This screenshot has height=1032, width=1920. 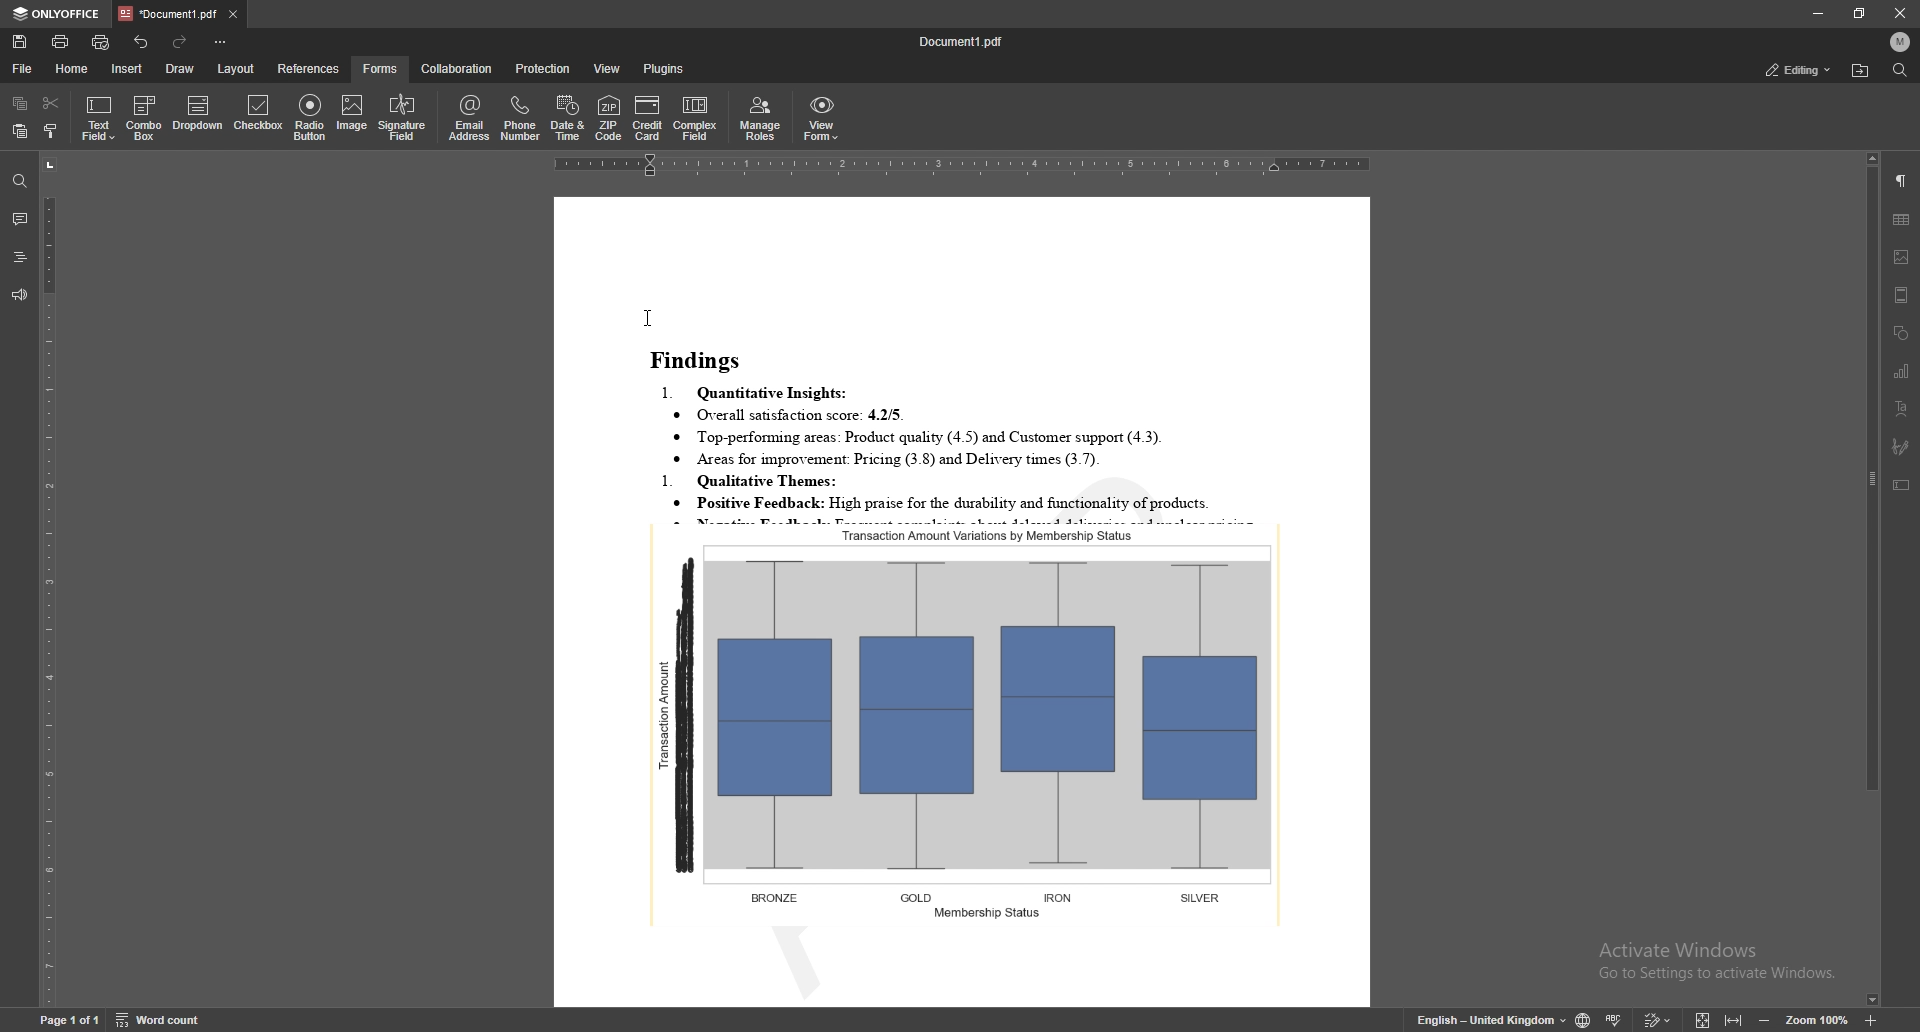 What do you see at coordinates (1901, 257) in the screenshot?
I see `image` at bounding box center [1901, 257].